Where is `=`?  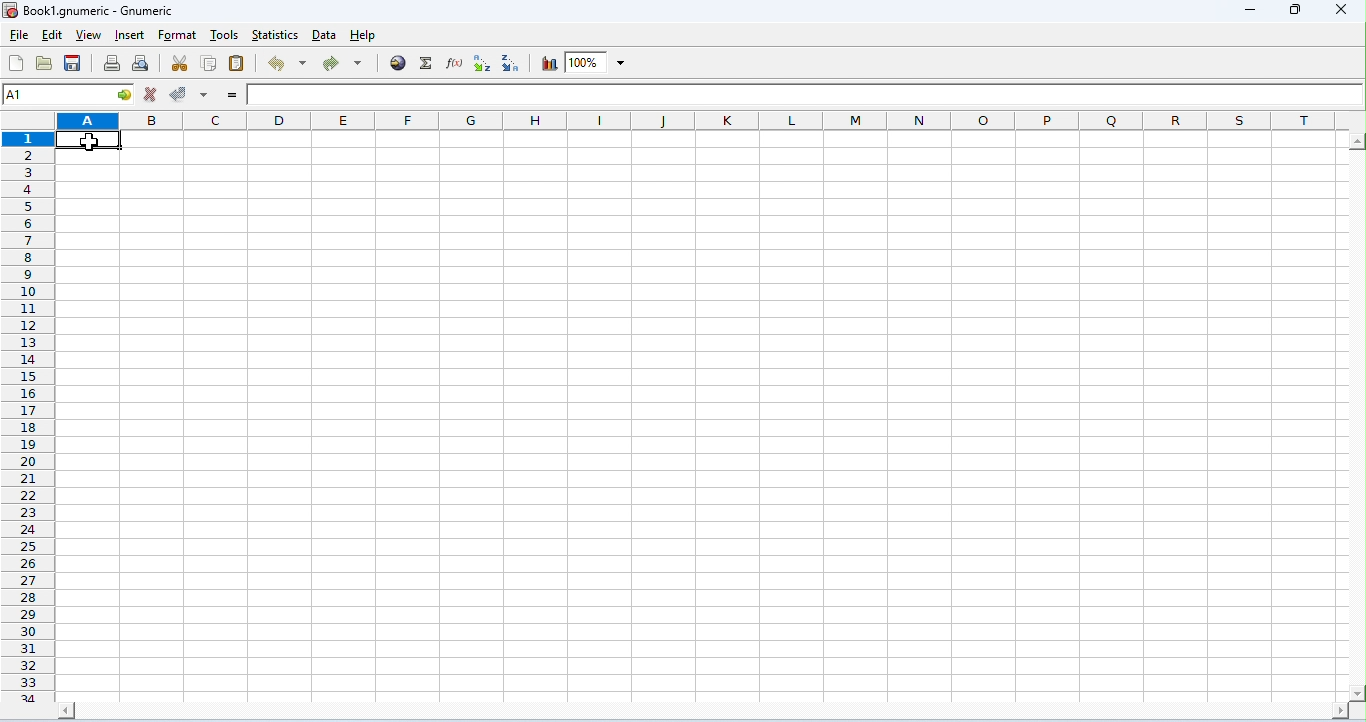
= is located at coordinates (231, 95).